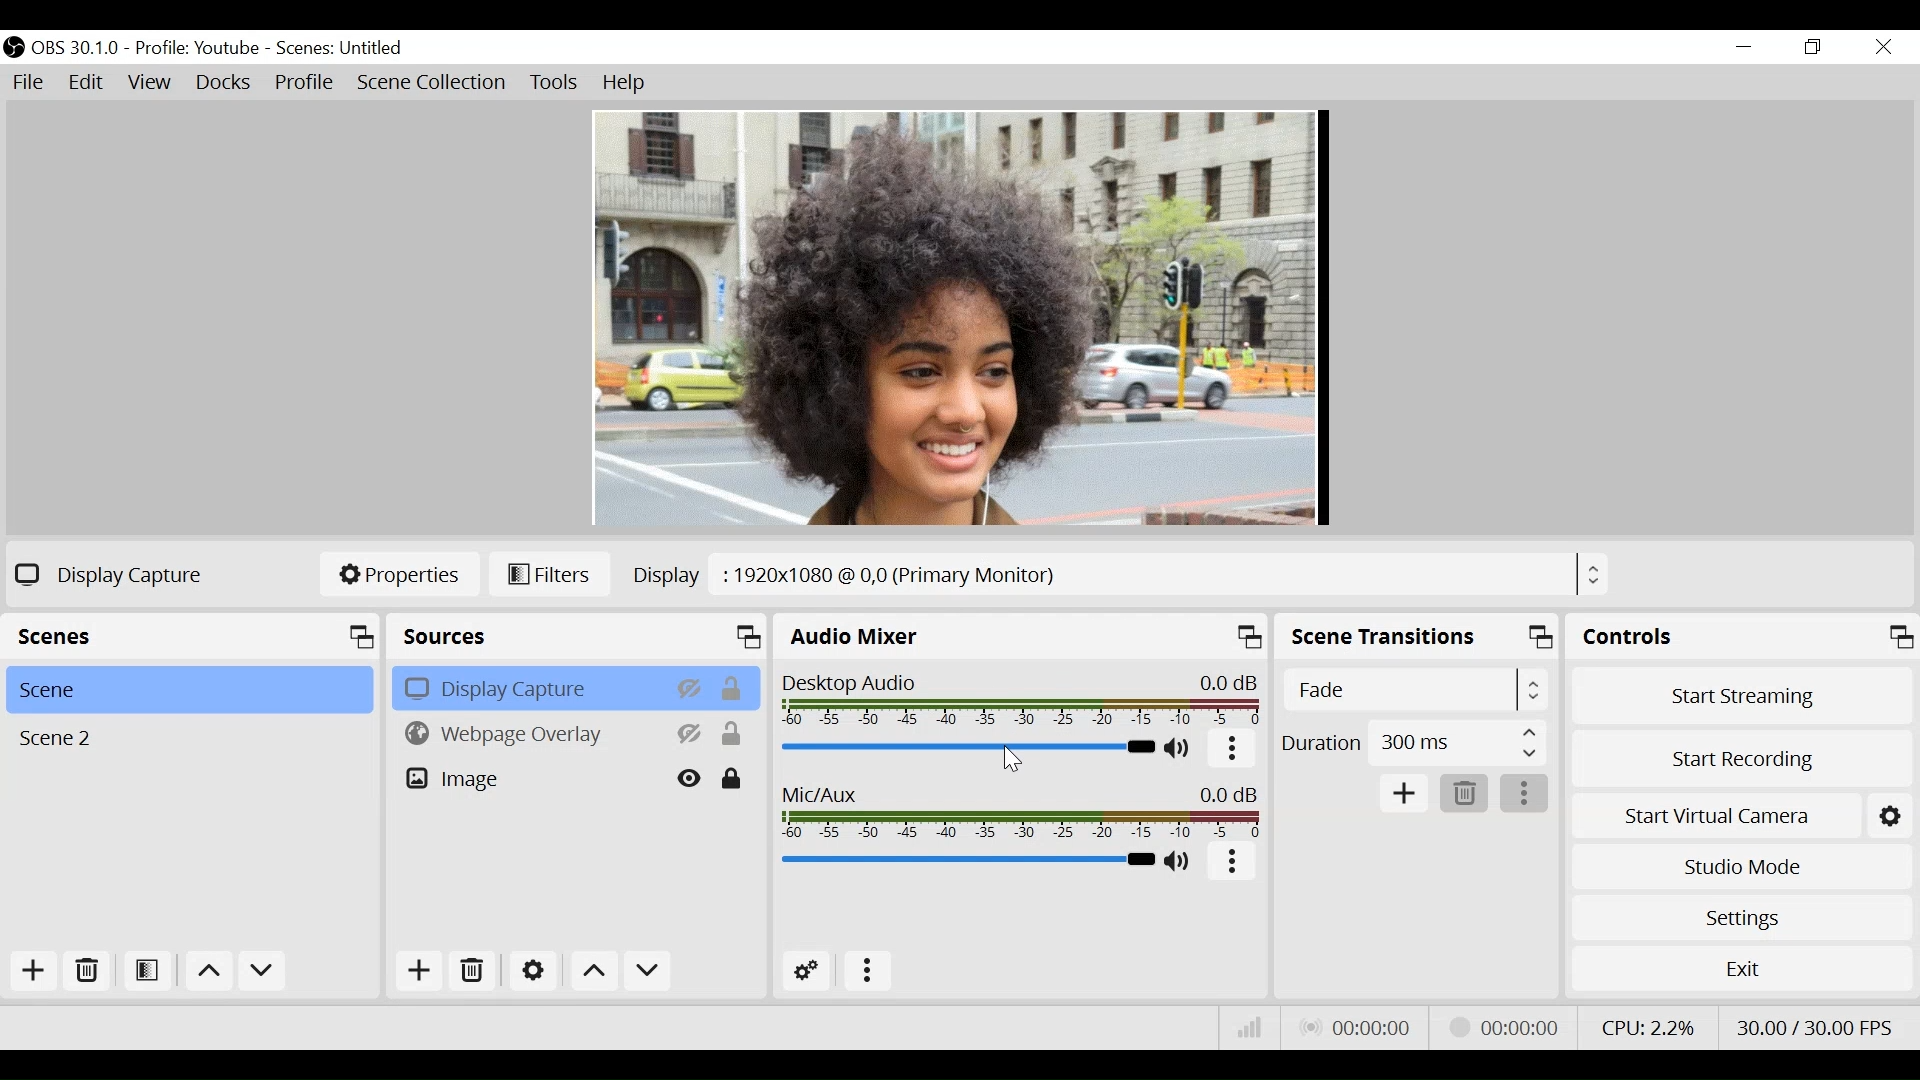  I want to click on Advanced Audio Settings, so click(808, 971).